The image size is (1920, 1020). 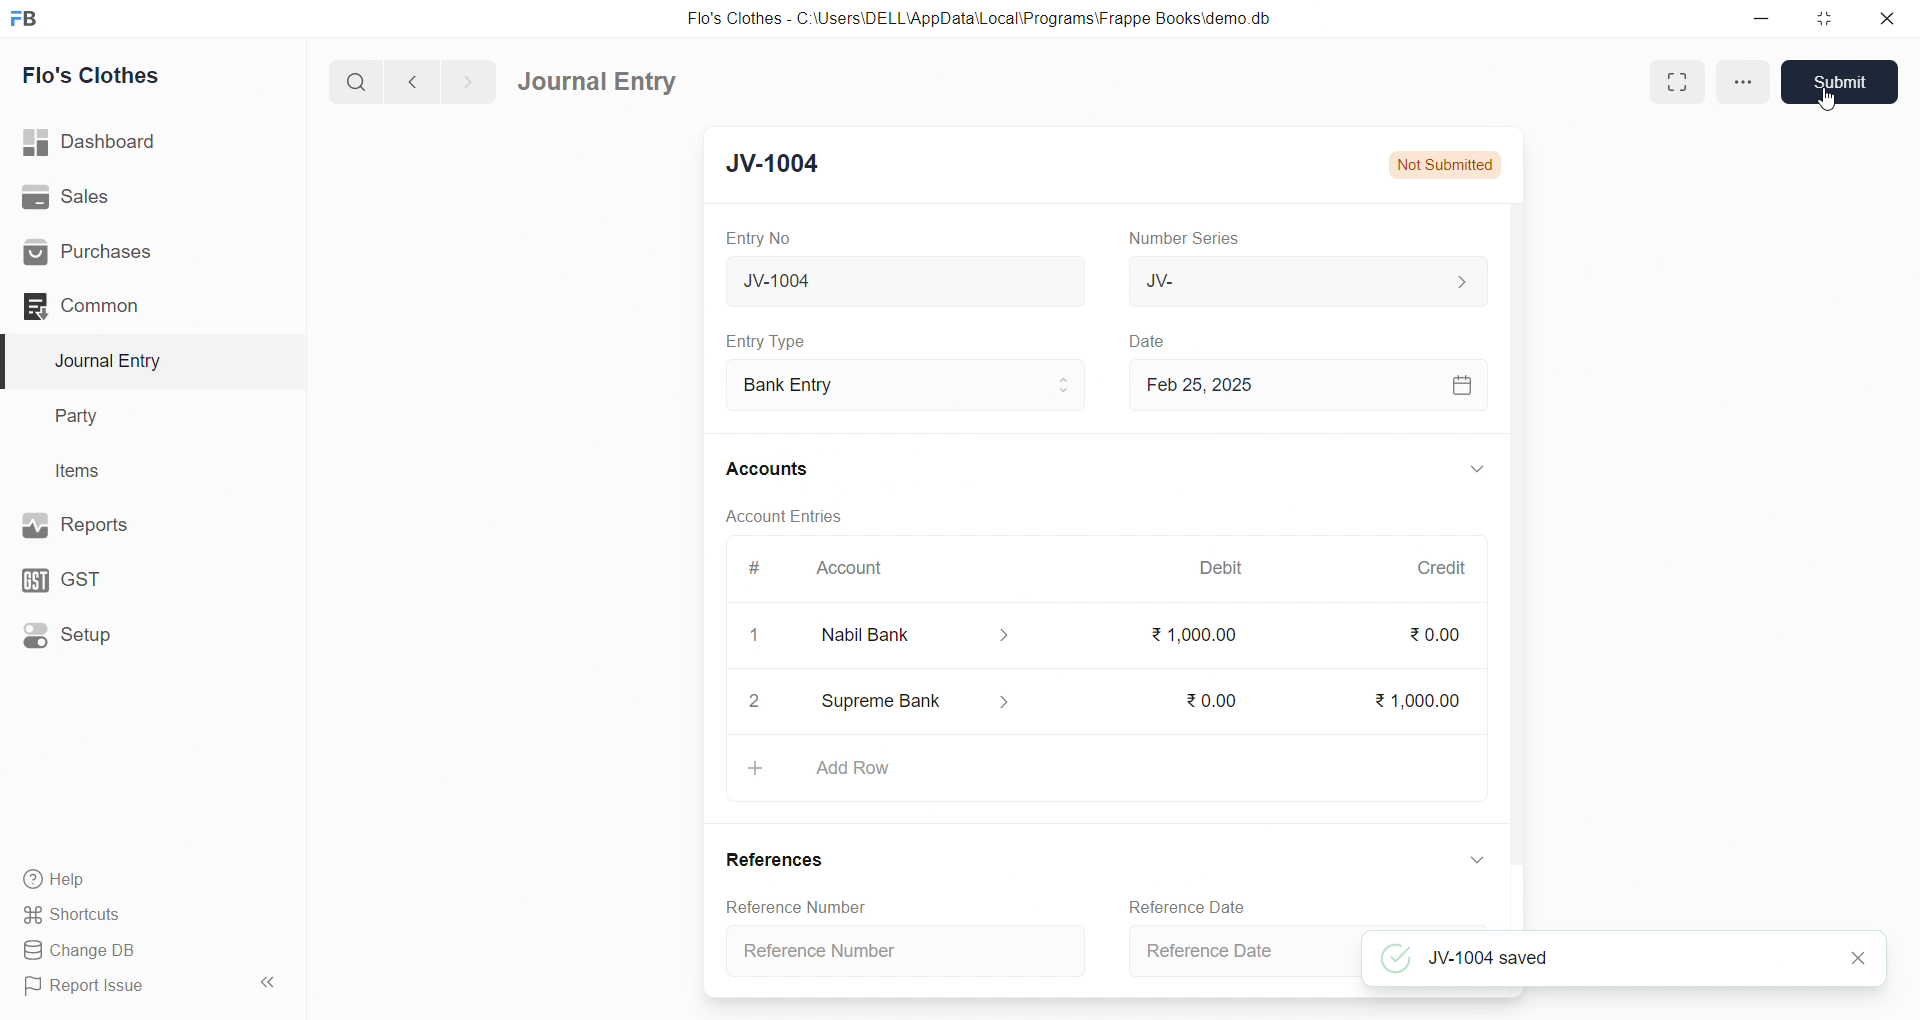 What do you see at coordinates (1210, 697) in the screenshot?
I see `₹ 0.00` at bounding box center [1210, 697].